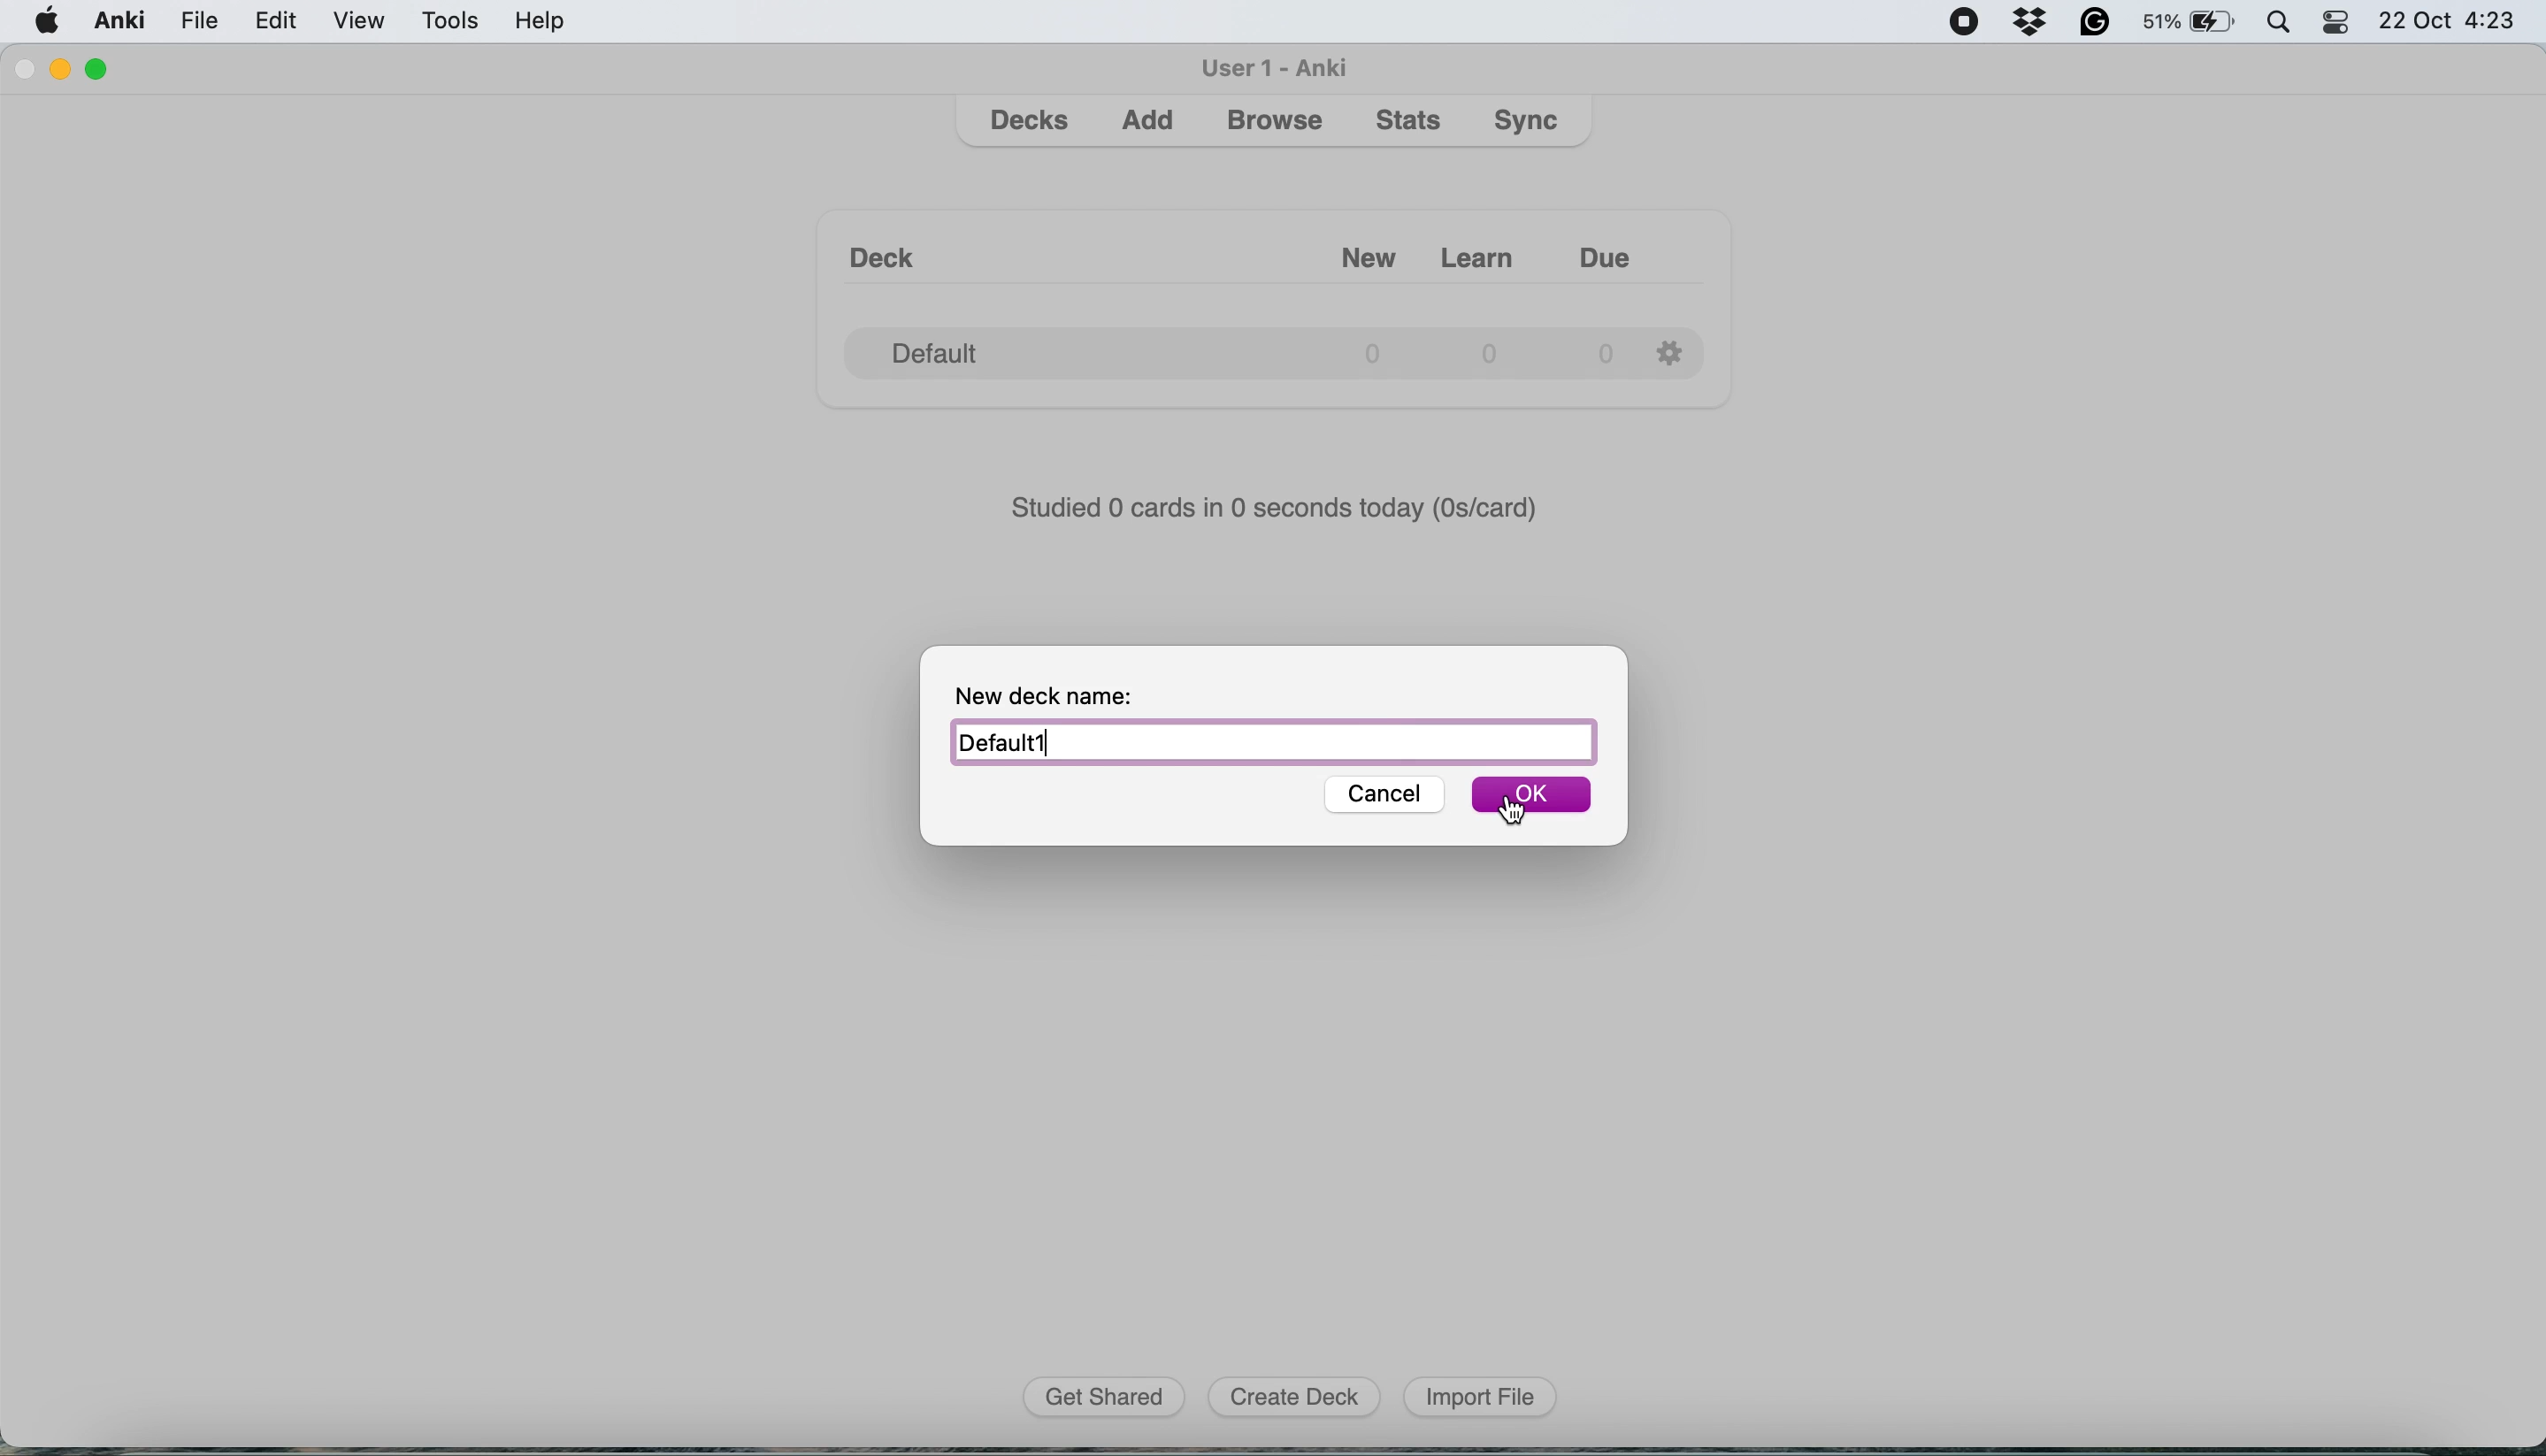 This screenshot has height=1456, width=2546. Describe the element at coordinates (541, 25) in the screenshot. I see `help` at that location.